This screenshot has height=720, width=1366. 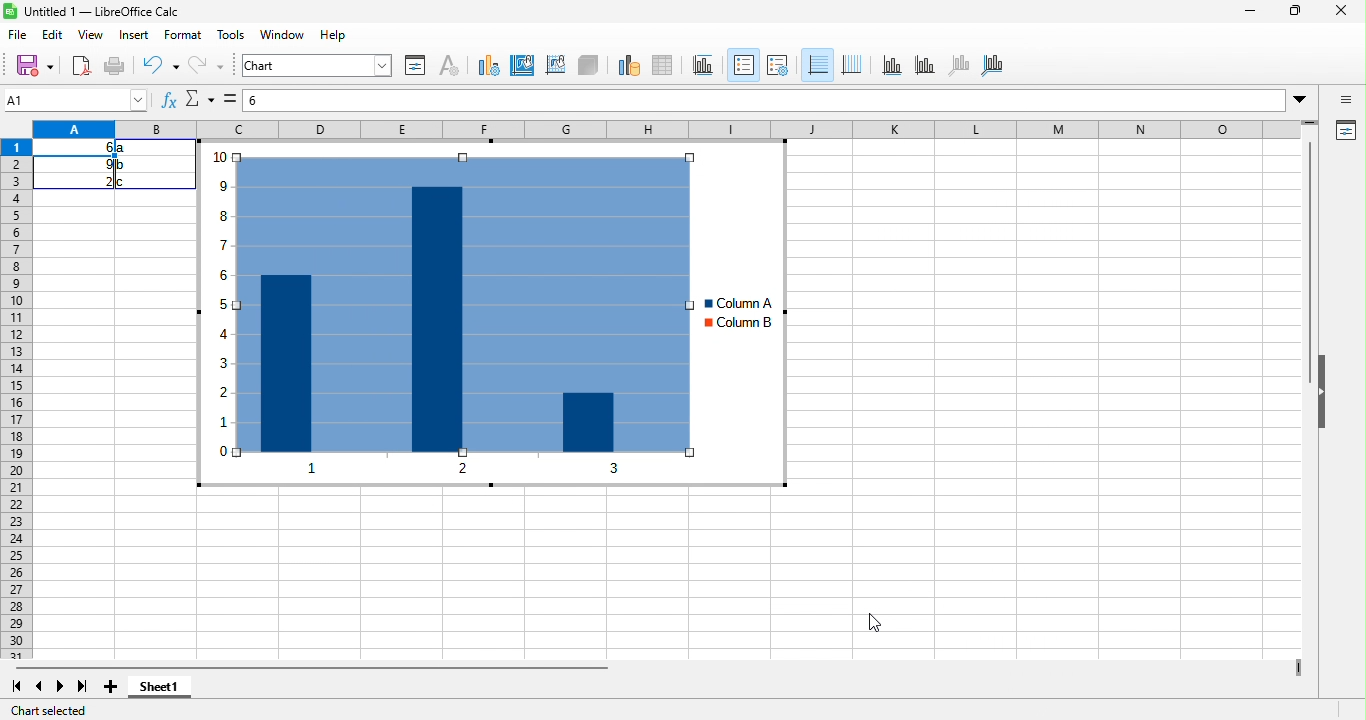 What do you see at coordinates (98, 182) in the screenshot?
I see `2` at bounding box center [98, 182].